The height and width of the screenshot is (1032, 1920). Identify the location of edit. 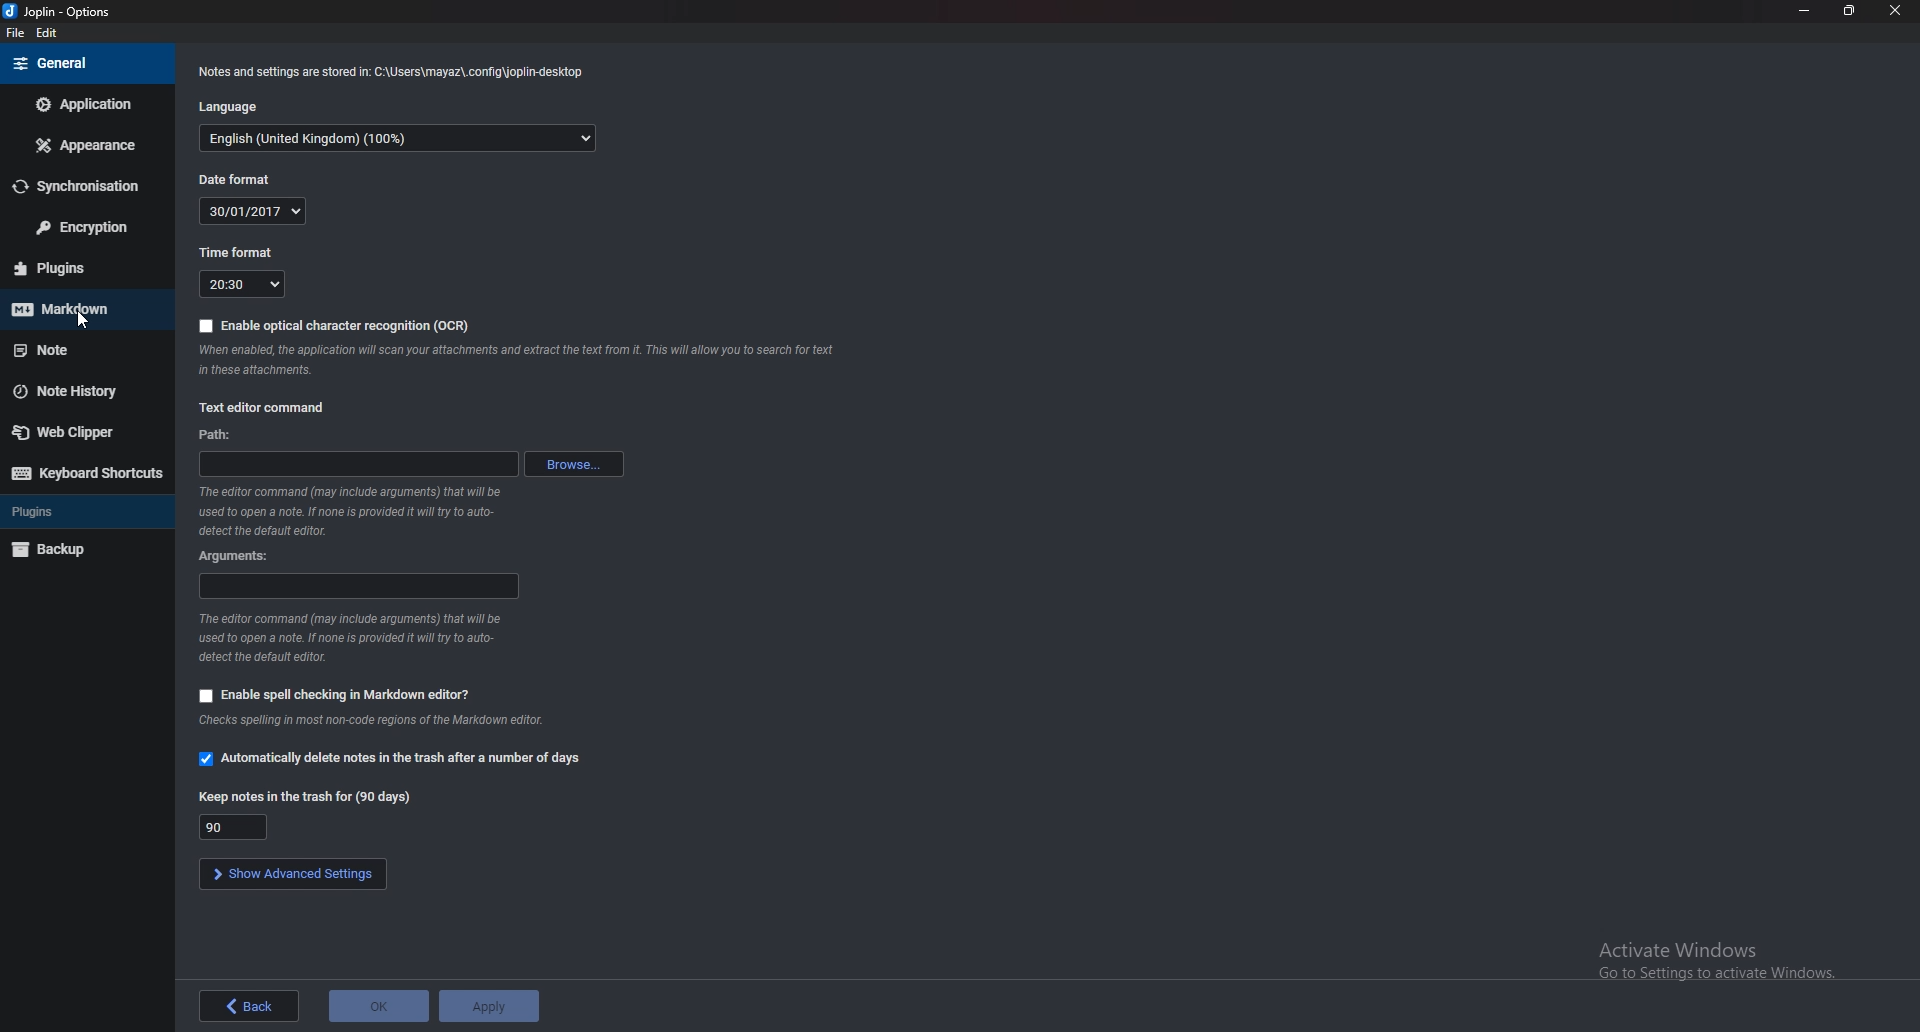
(51, 31).